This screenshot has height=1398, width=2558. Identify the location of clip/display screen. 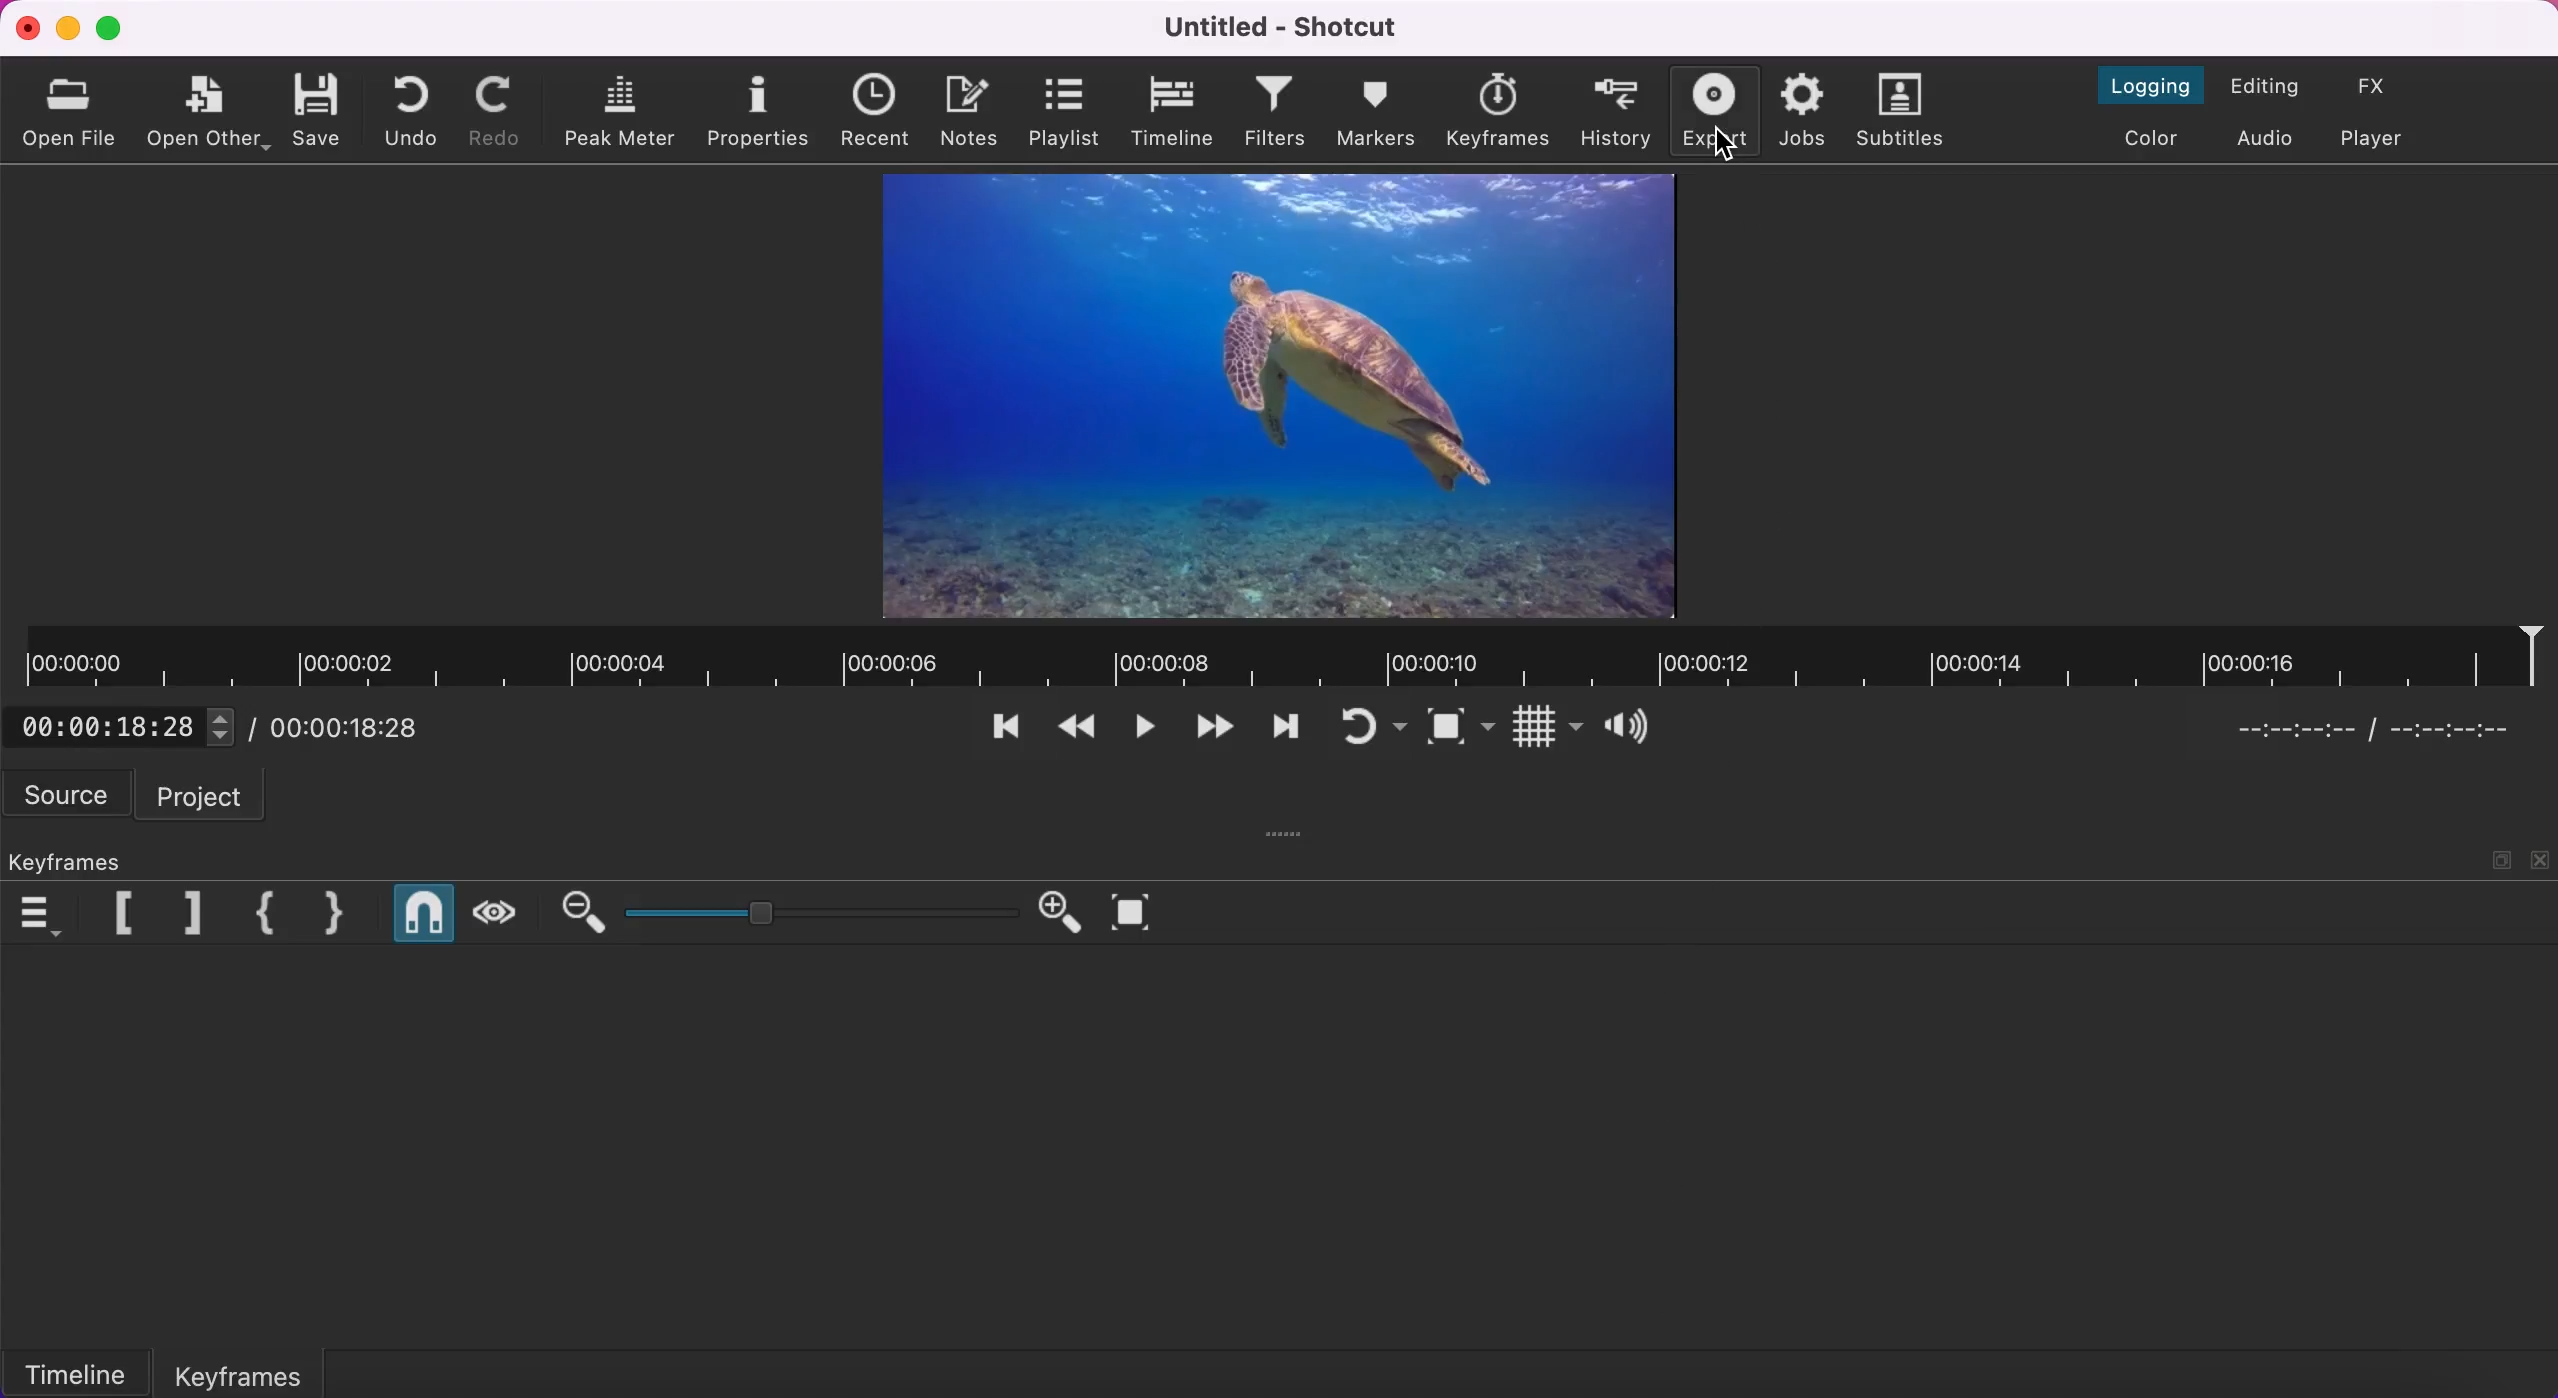
(1281, 396).